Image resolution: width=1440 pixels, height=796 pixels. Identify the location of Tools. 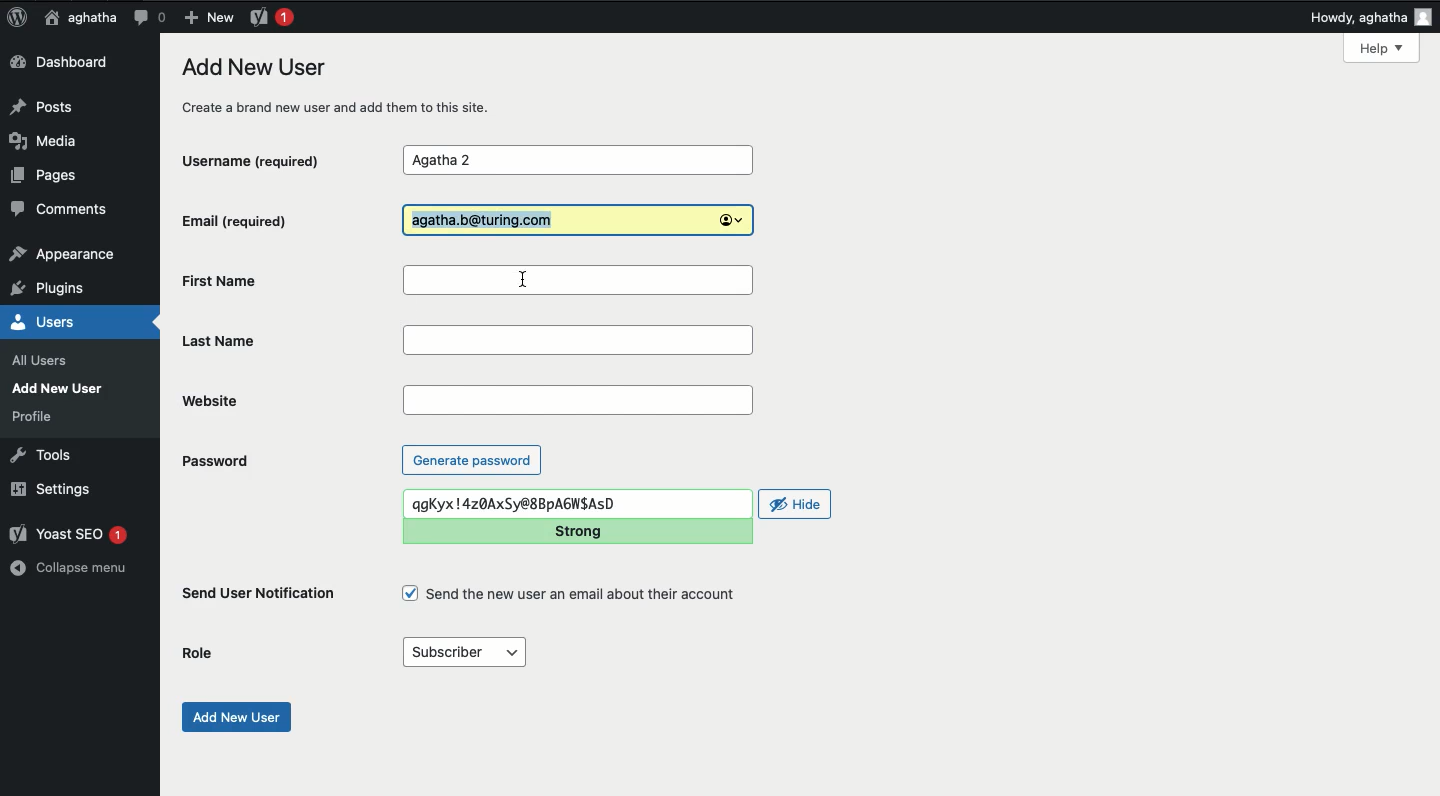
(42, 453).